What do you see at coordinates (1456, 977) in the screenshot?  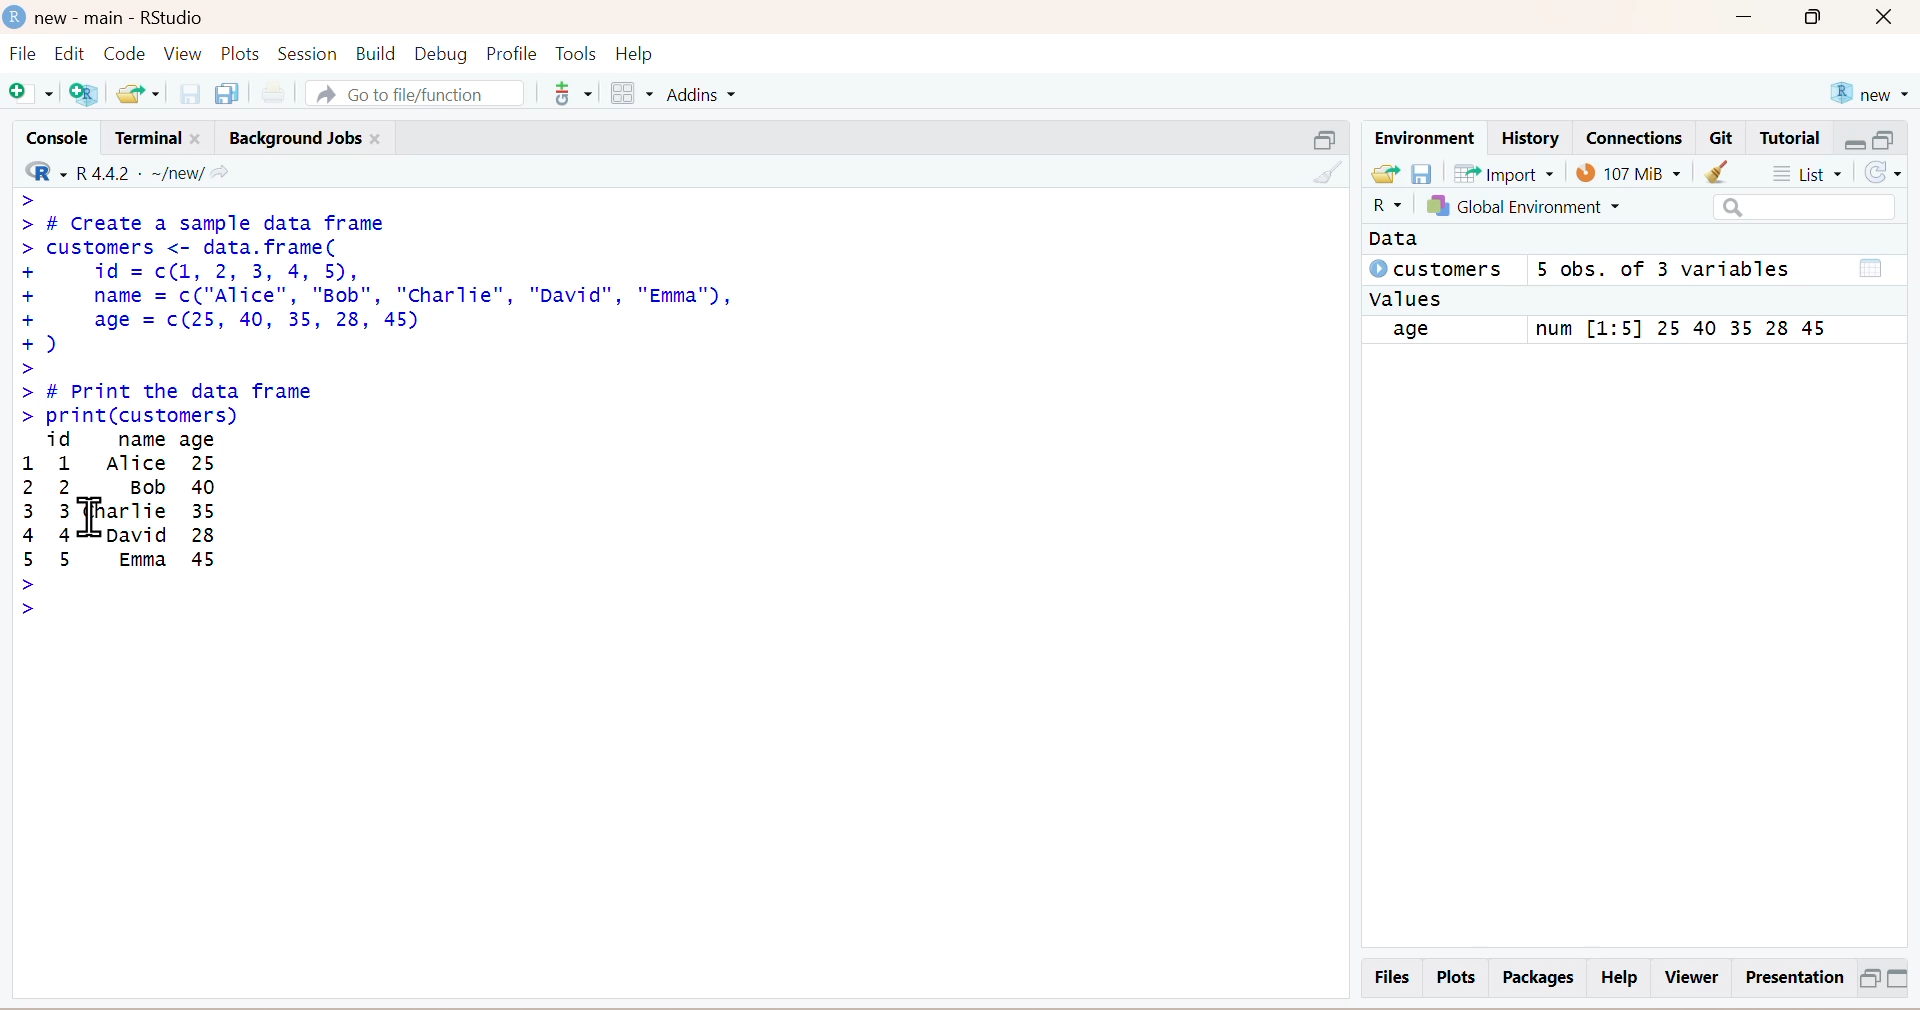 I see `Plots` at bounding box center [1456, 977].